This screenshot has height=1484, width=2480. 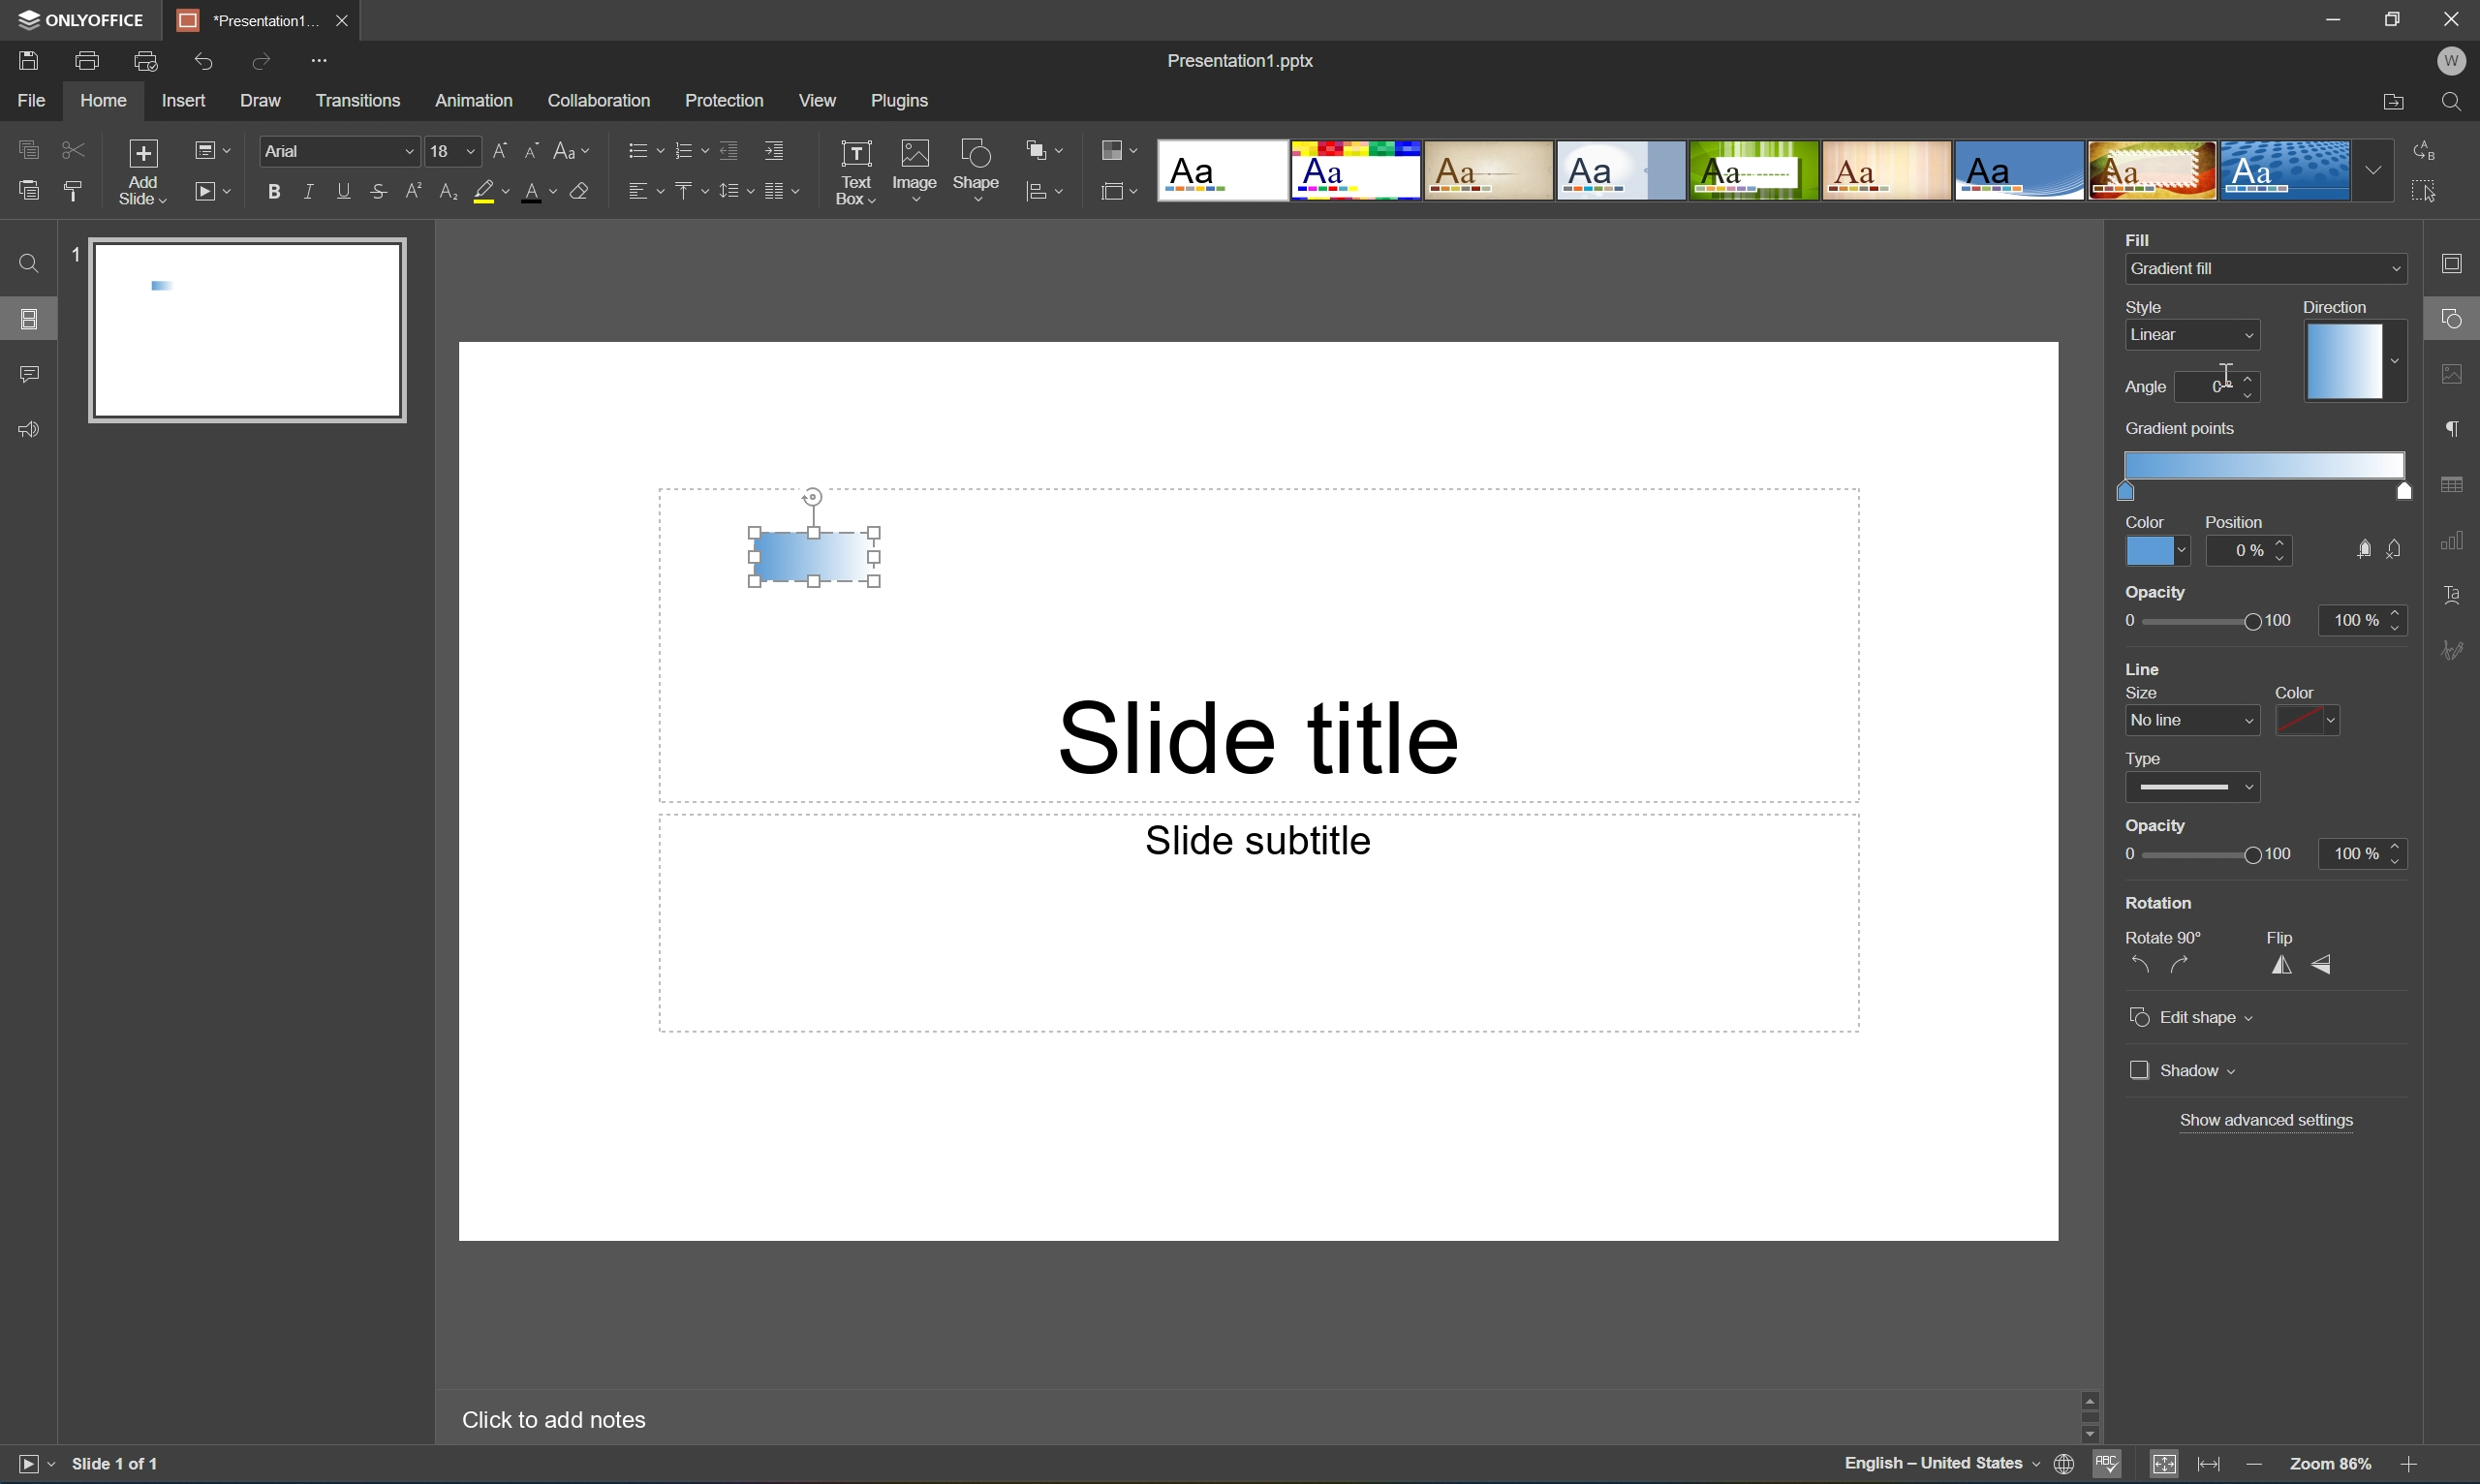 I want to click on Spell checking, so click(x=2108, y=1467).